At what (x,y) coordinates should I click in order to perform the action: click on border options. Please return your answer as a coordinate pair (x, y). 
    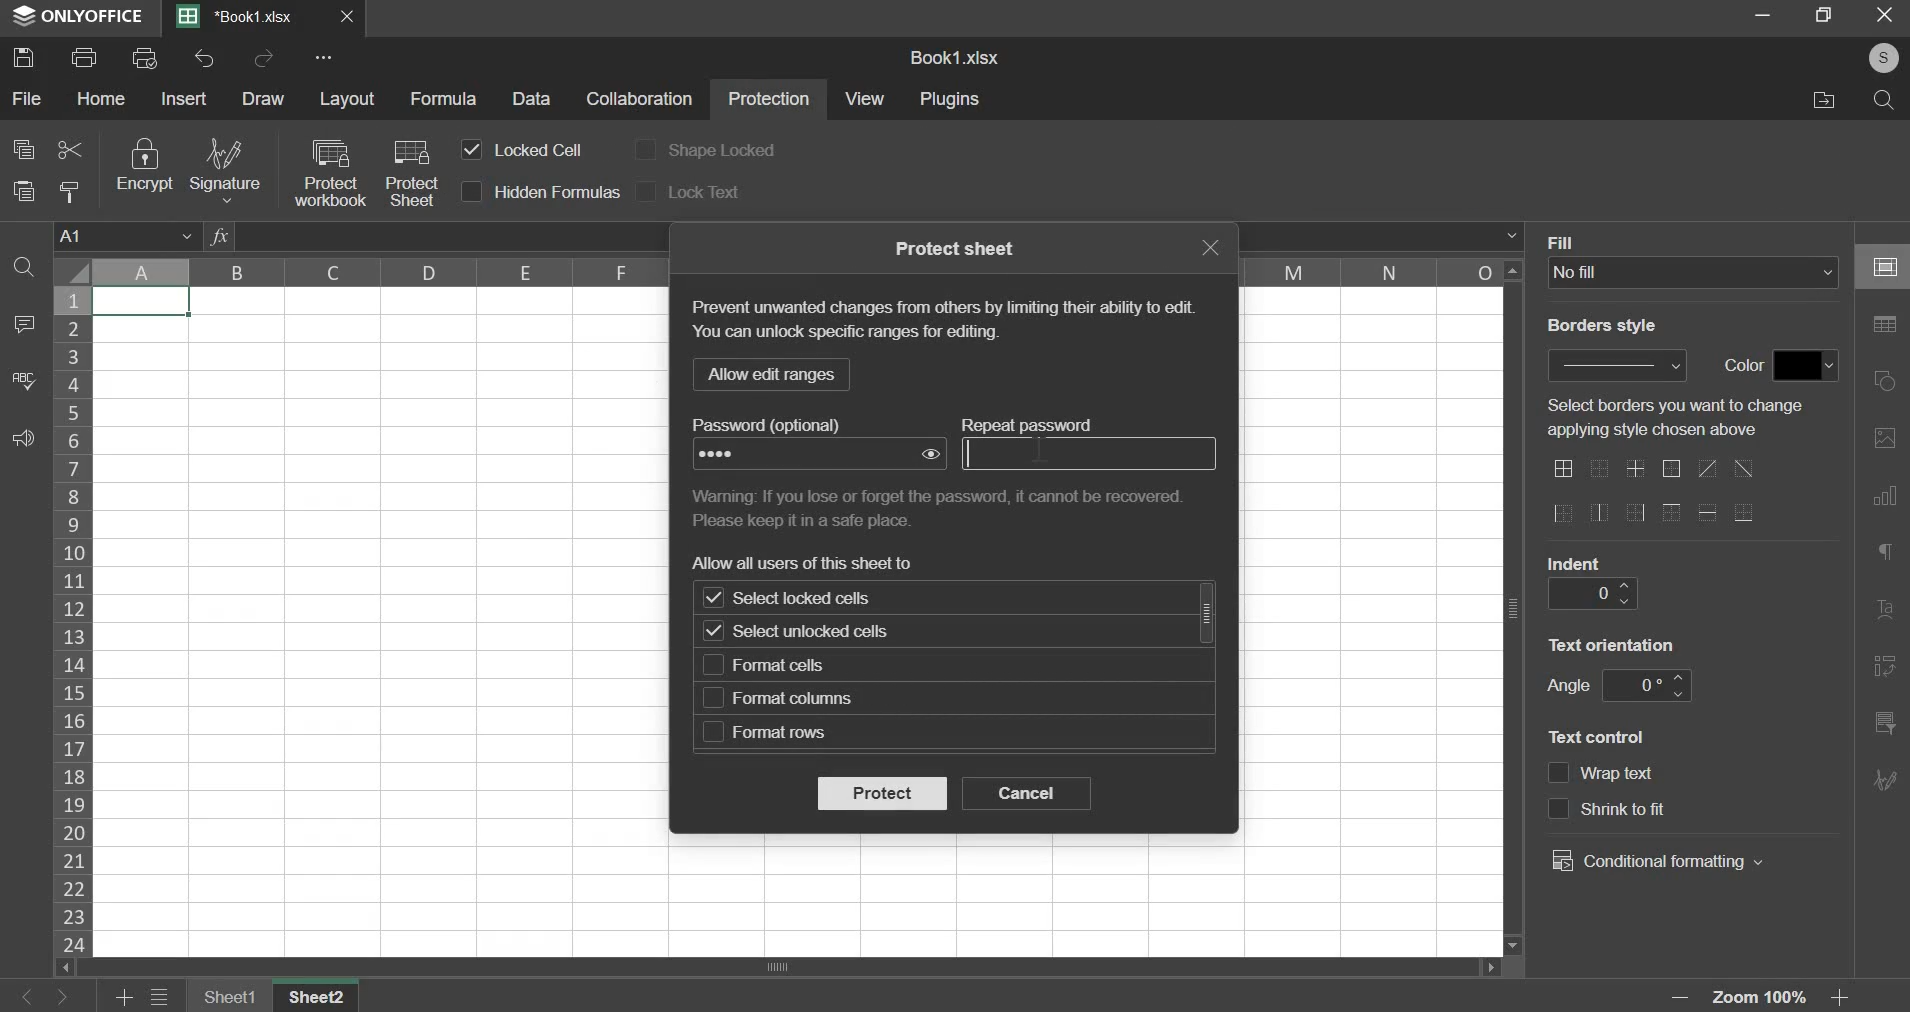
    Looking at the image, I should click on (1633, 515).